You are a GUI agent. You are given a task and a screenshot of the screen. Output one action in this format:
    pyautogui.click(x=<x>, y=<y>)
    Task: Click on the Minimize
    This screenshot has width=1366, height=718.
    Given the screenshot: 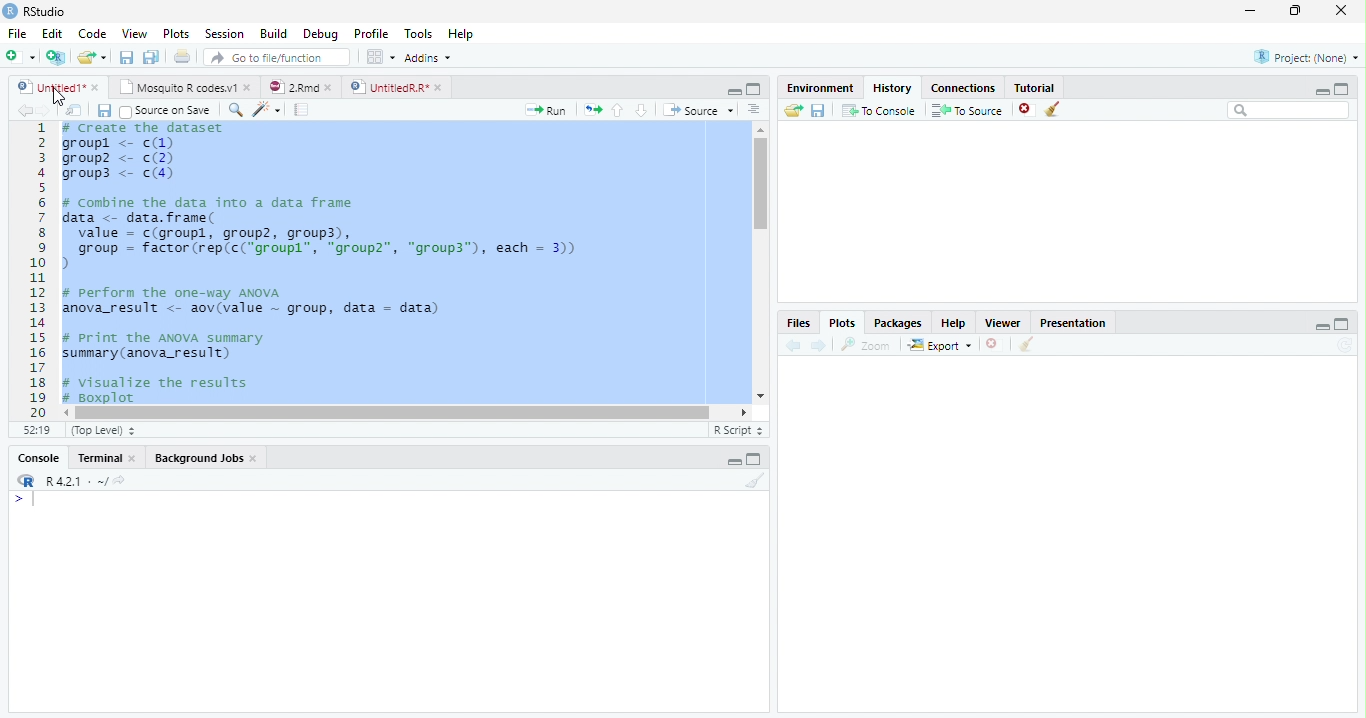 What is the action you would take?
    pyautogui.click(x=1319, y=91)
    